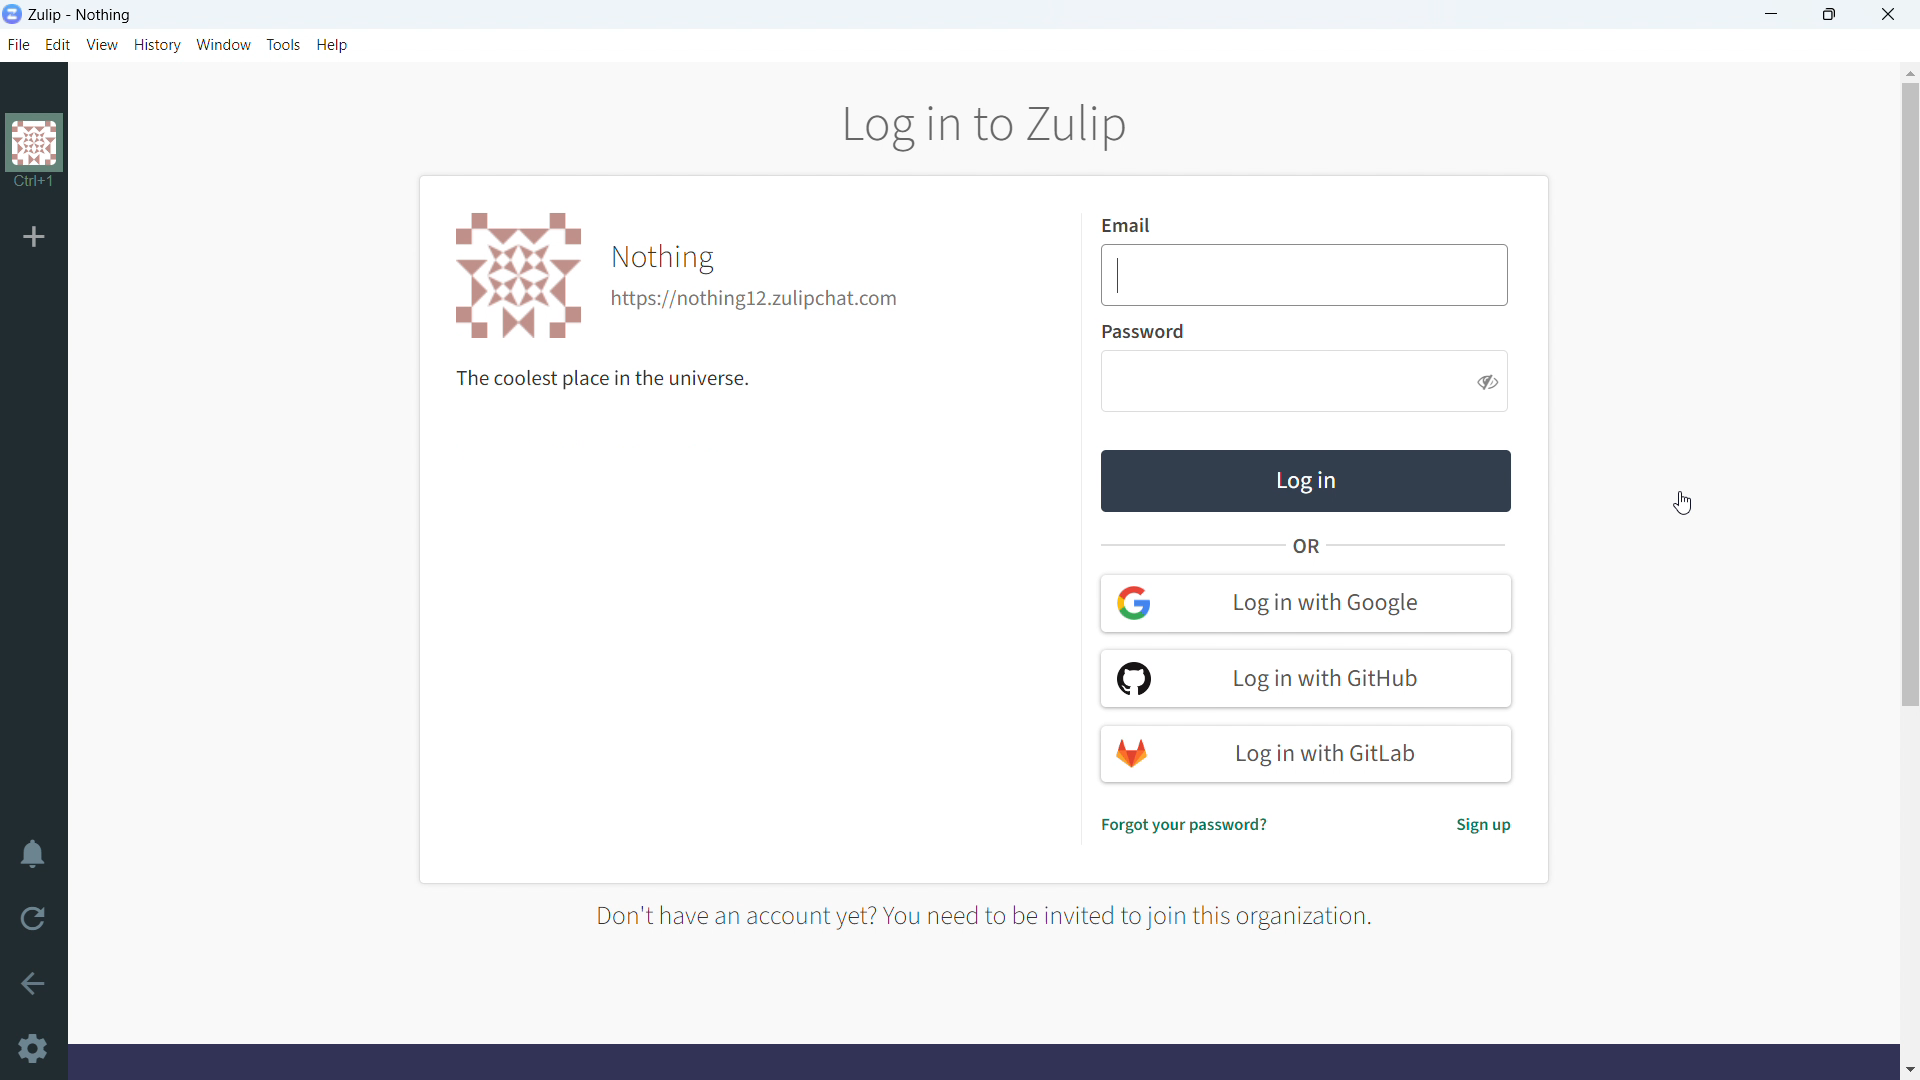 Image resolution: width=1920 pixels, height=1080 pixels. Describe the element at coordinates (332, 45) in the screenshot. I see `help` at that location.